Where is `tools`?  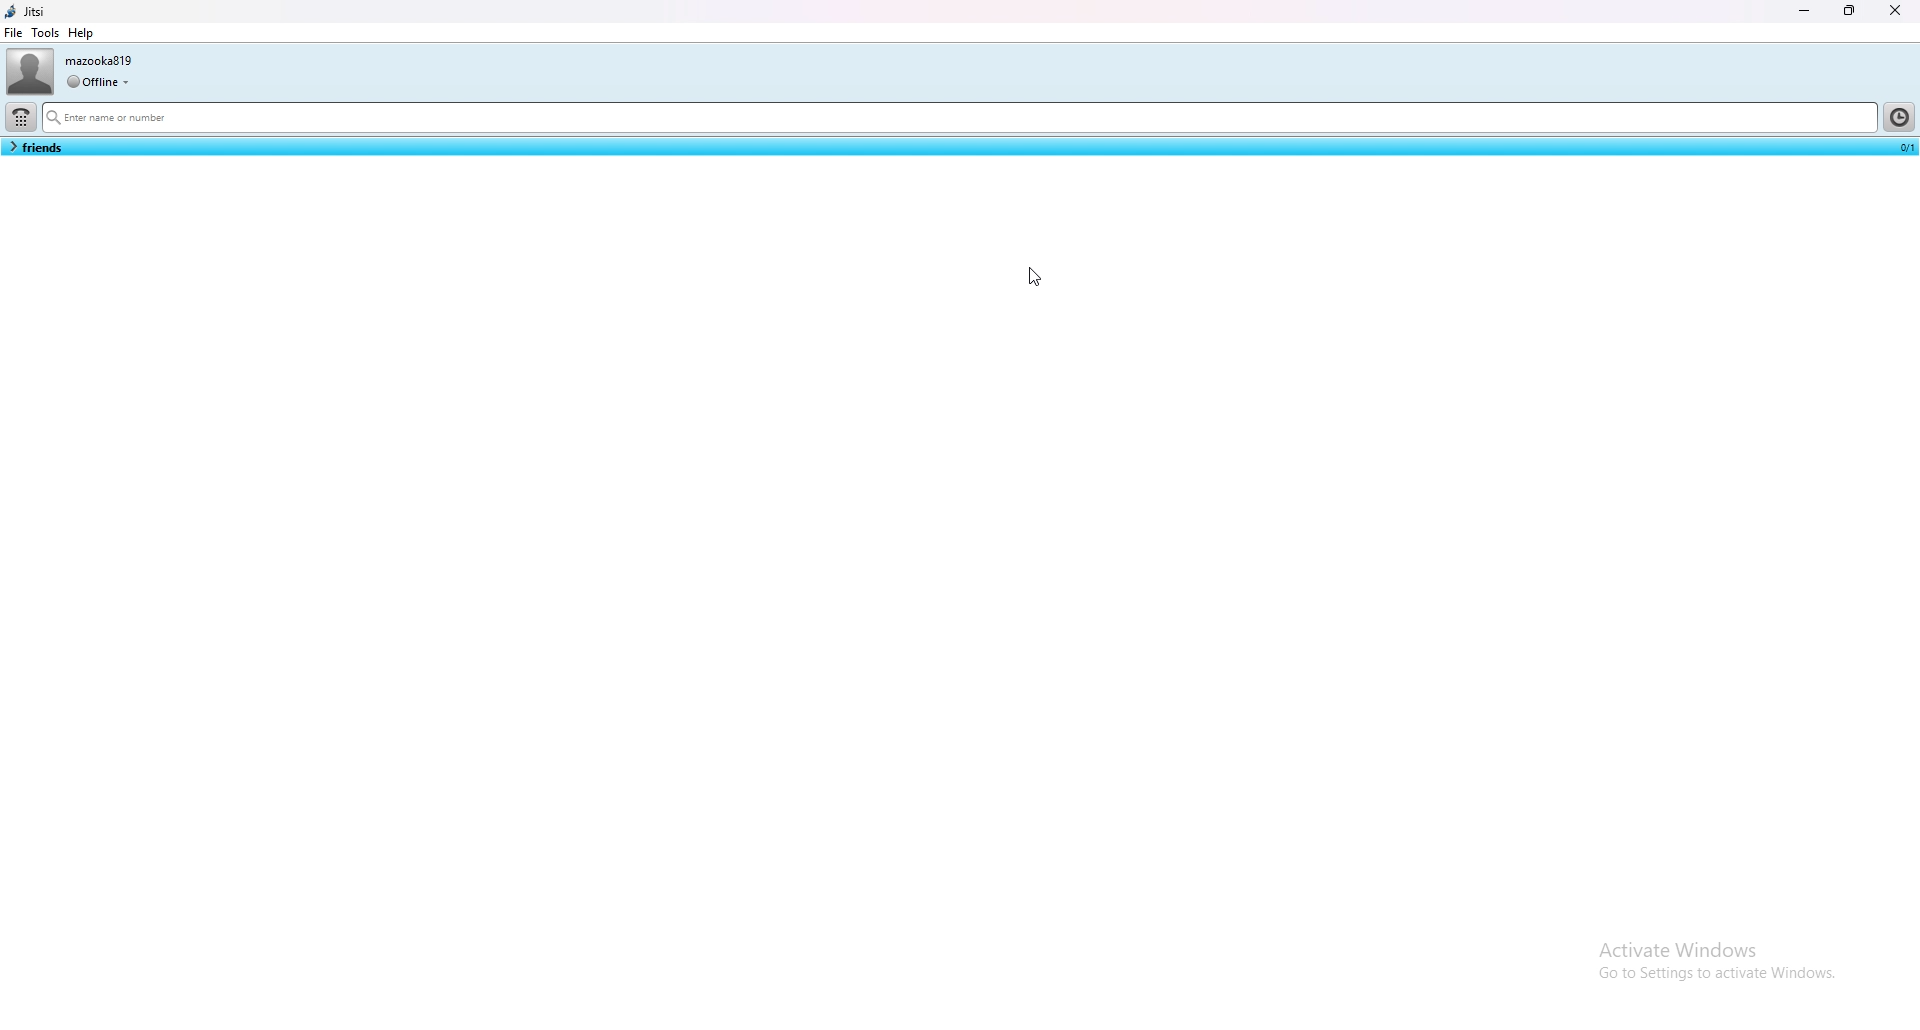
tools is located at coordinates (45, 32).